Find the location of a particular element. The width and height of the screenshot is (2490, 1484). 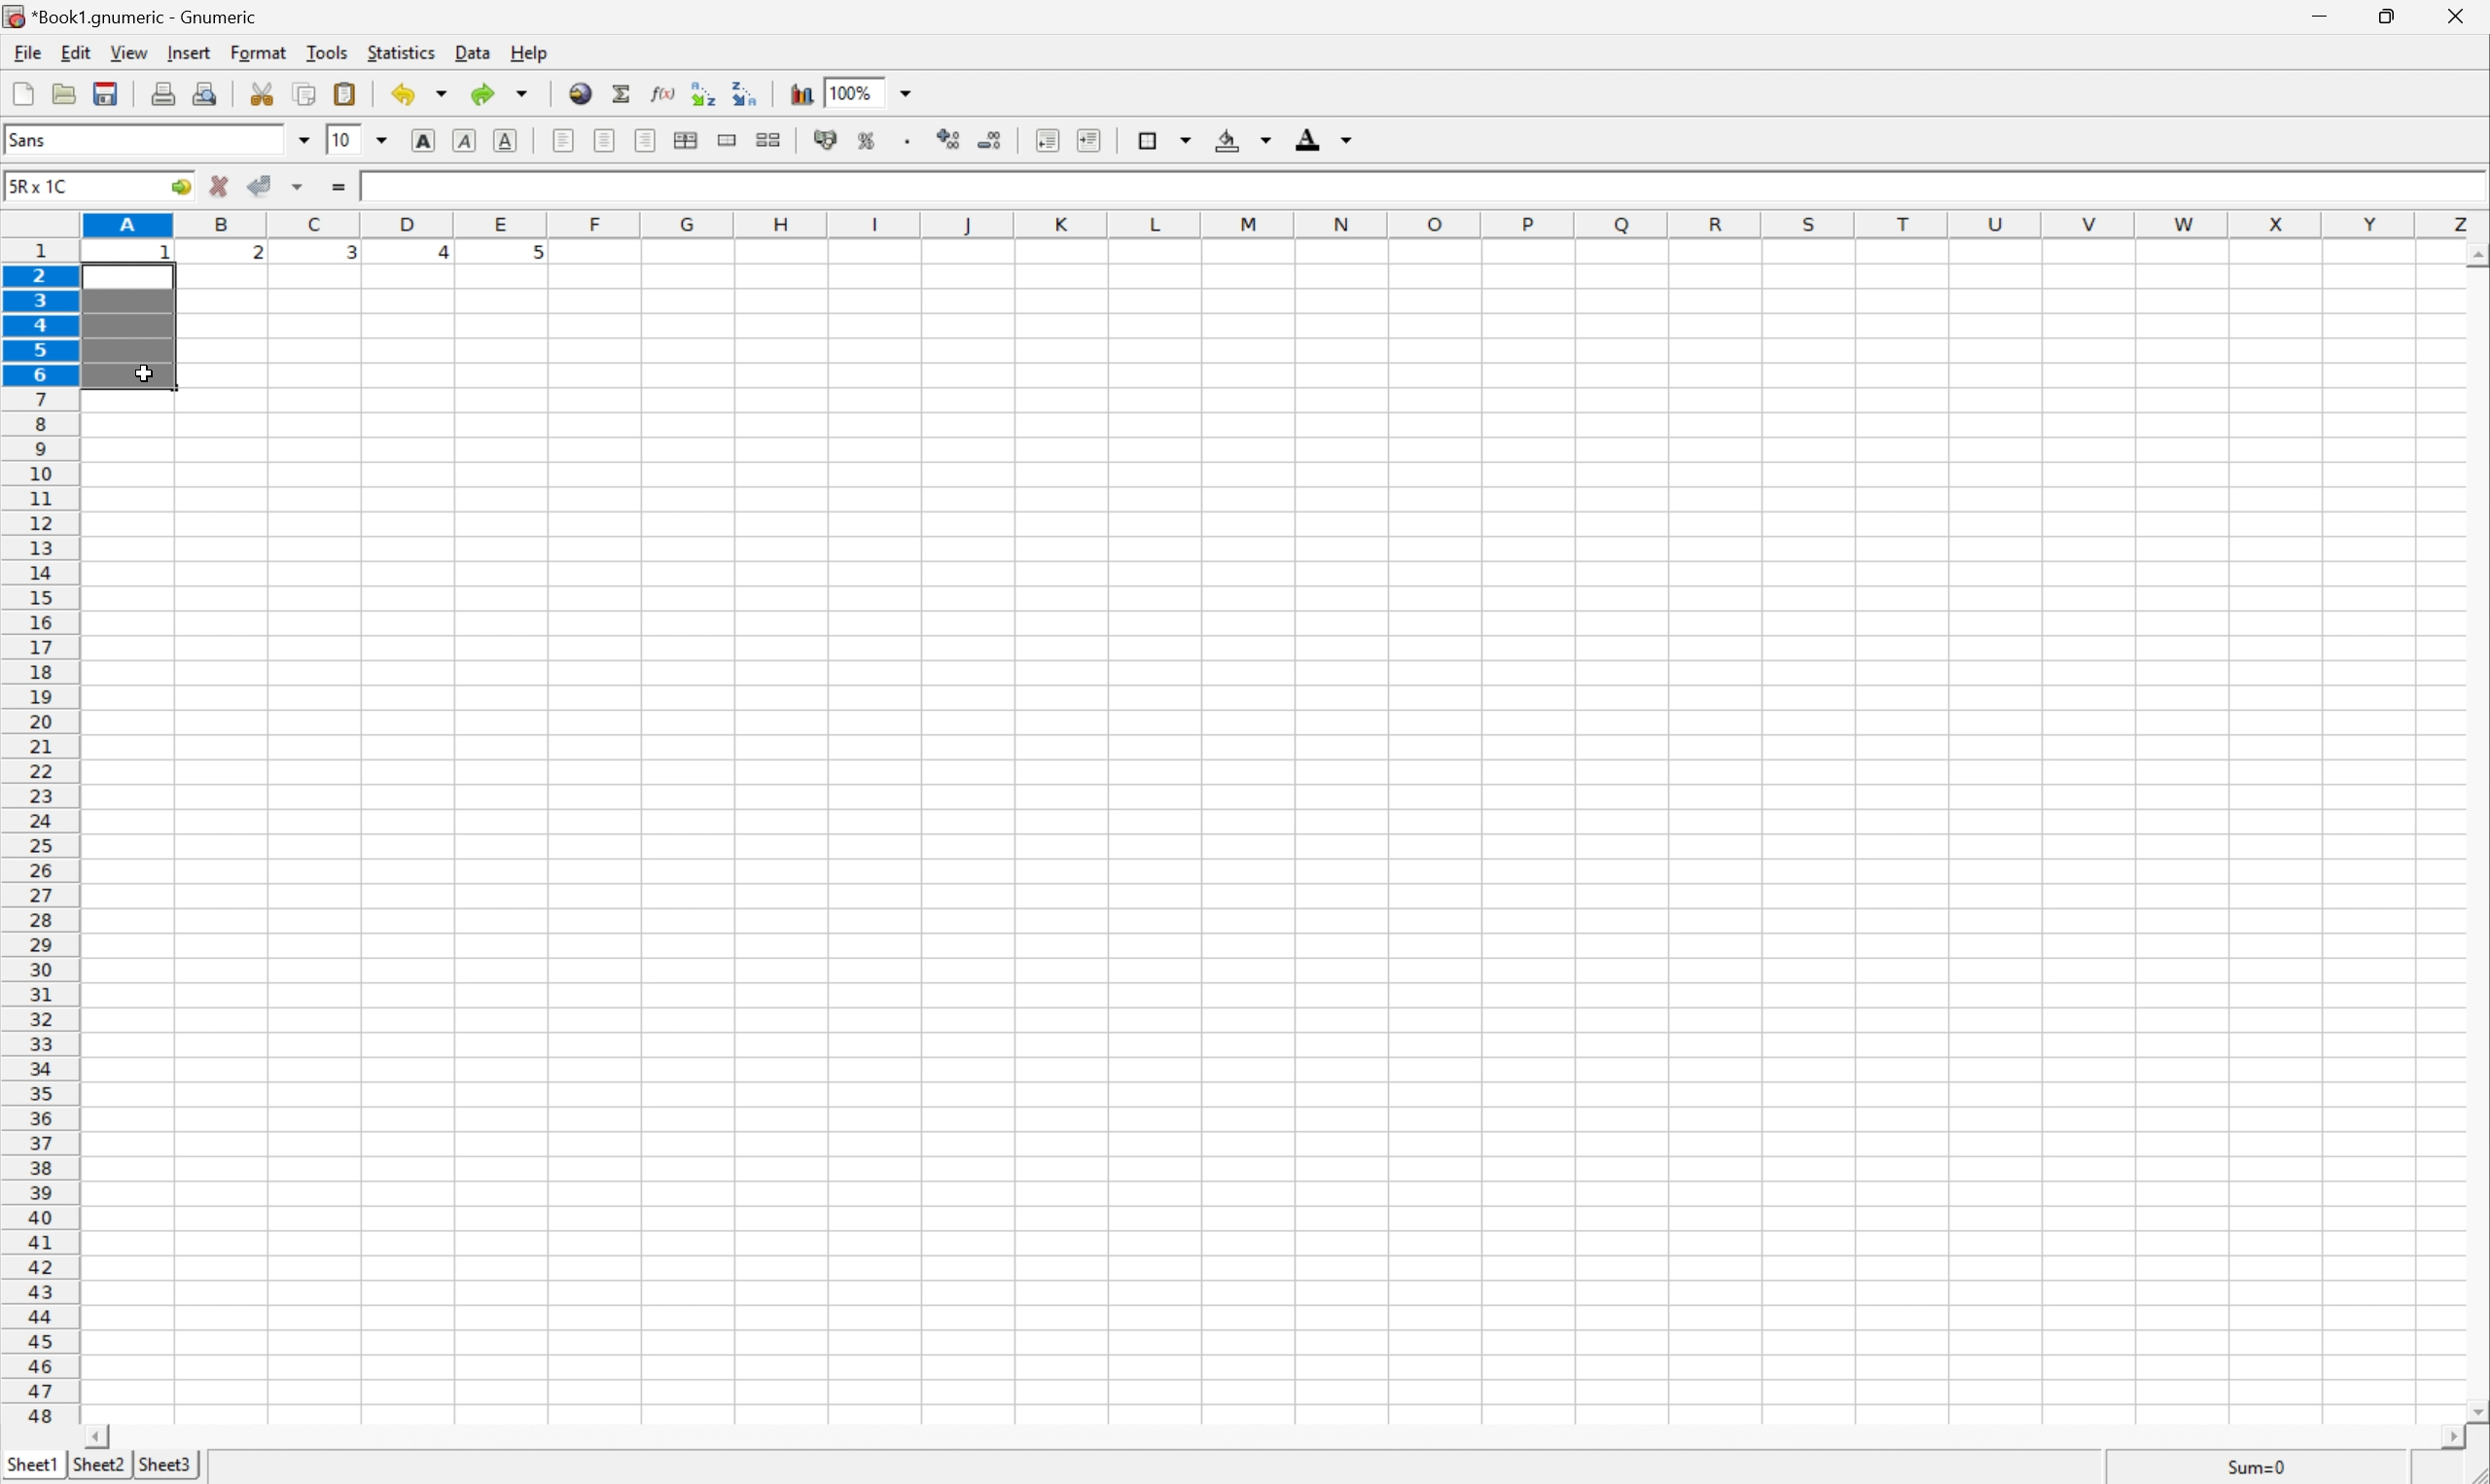

help is located at coordinates (525, 51).